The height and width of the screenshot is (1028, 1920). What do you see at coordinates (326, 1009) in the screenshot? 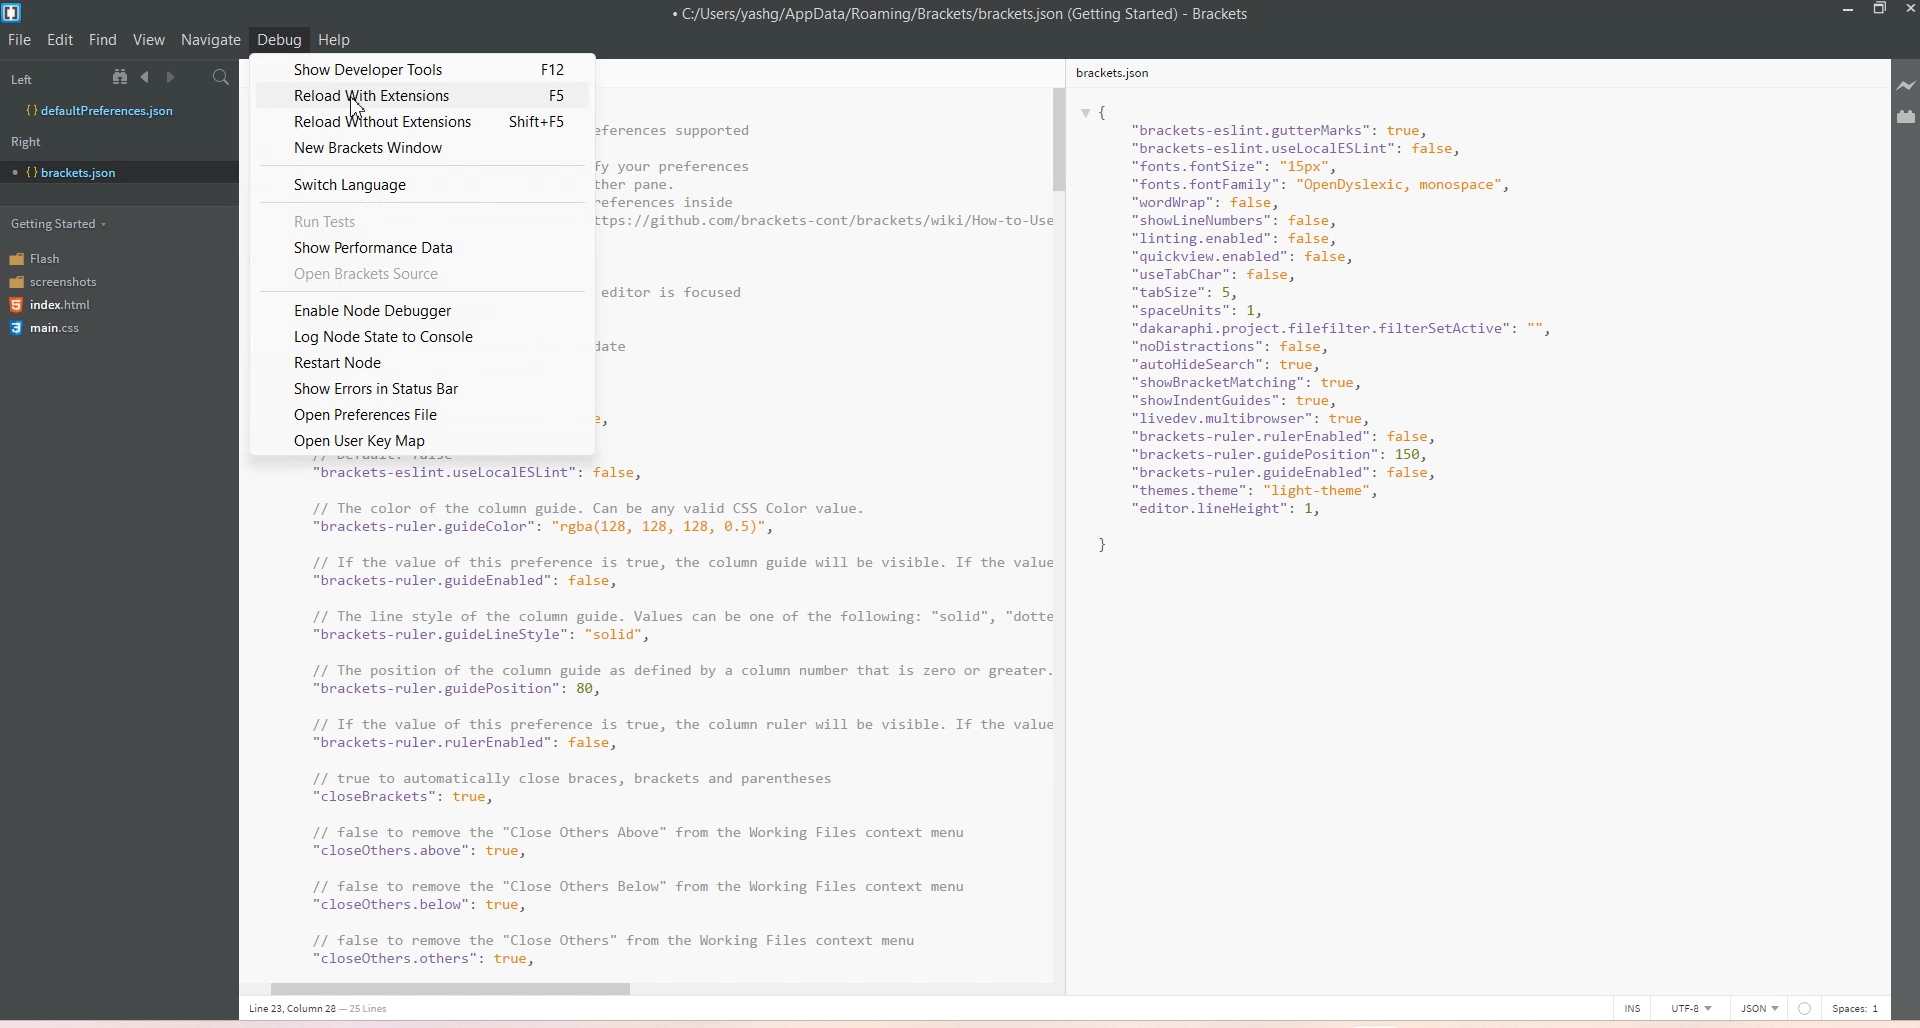
I see `Line 23, Column 27 - 25 Lines` at bounding box center [326, 1009].